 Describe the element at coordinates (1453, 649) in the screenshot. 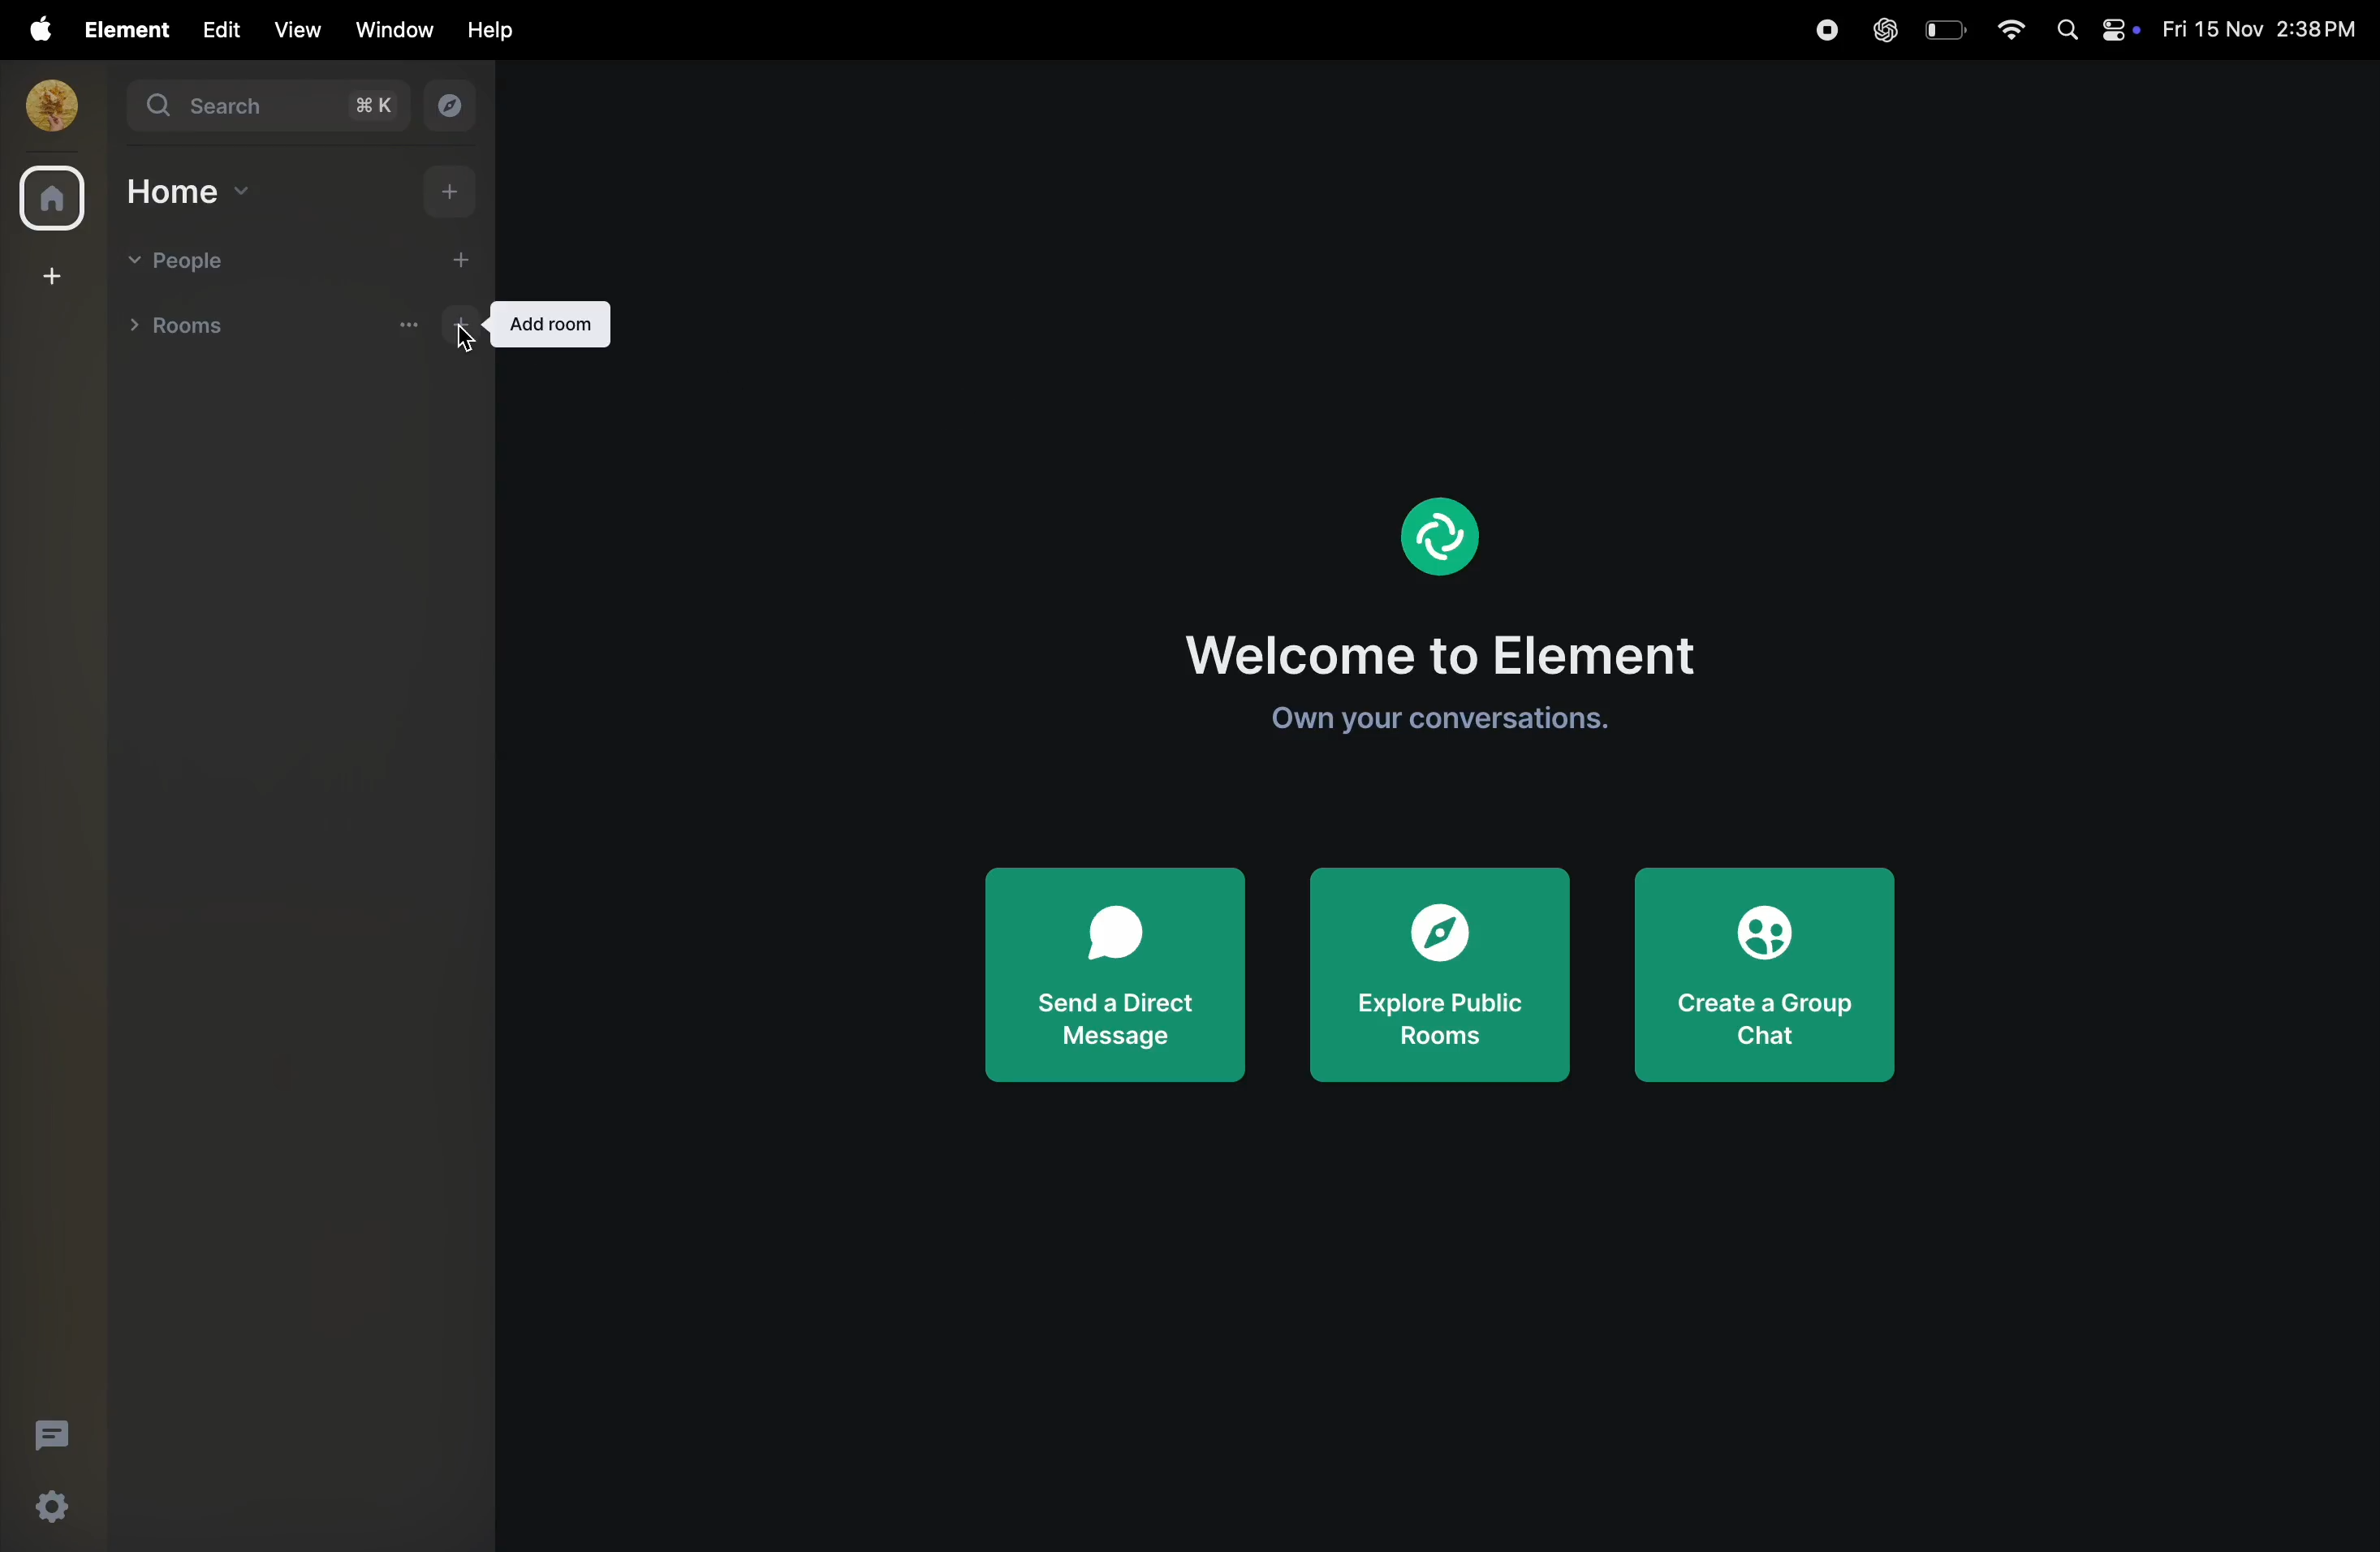

I see `Welcome to Element` at that location.